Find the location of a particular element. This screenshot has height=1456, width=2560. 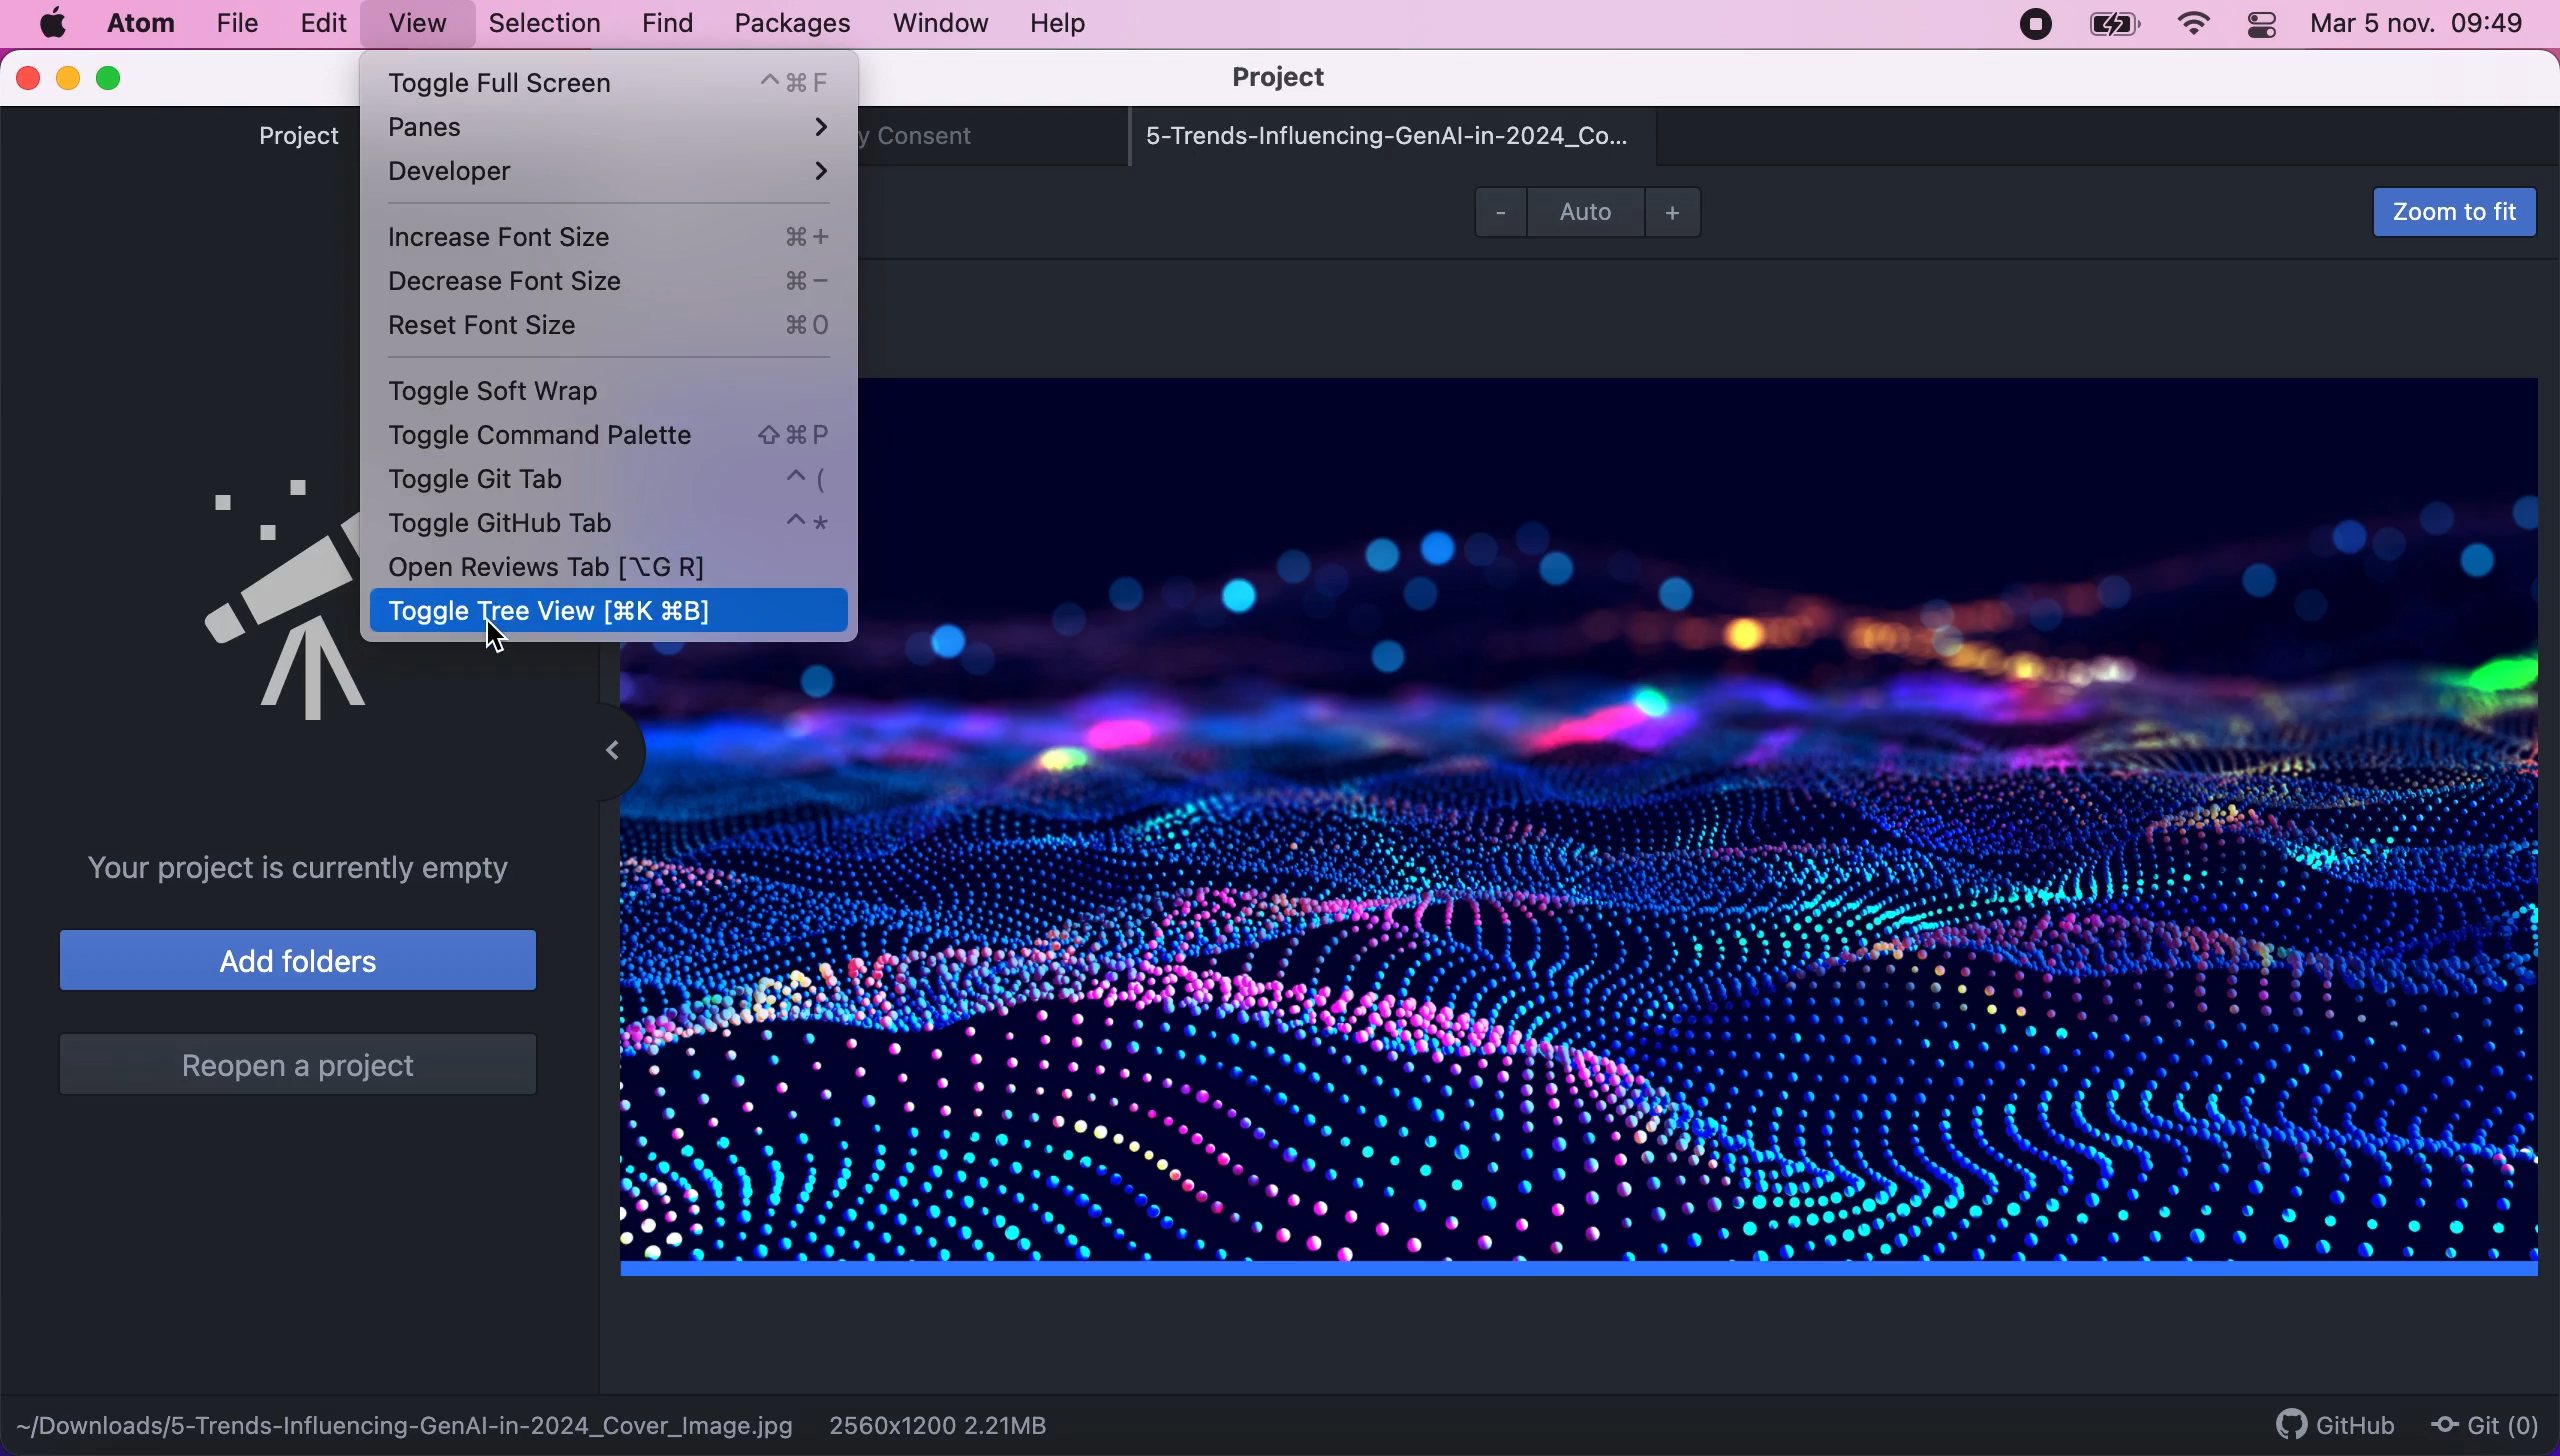

developer is located at coordinates (617, 176).